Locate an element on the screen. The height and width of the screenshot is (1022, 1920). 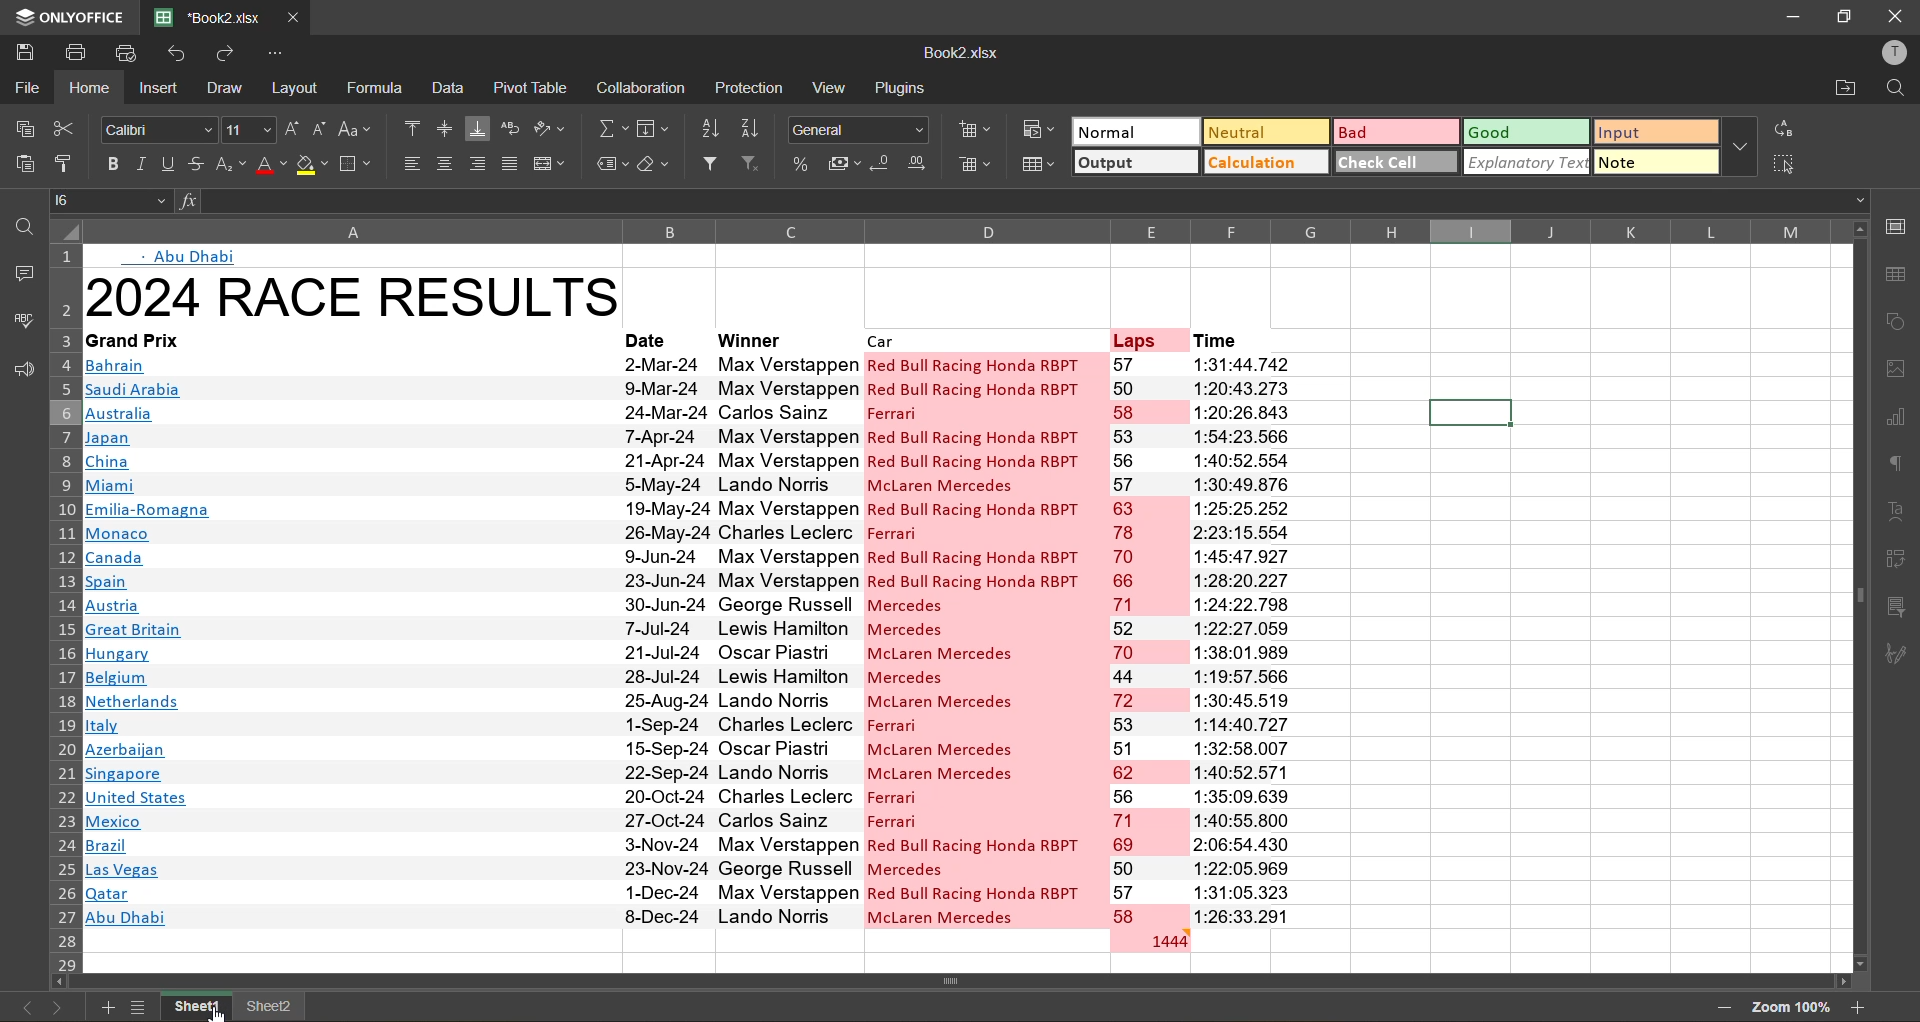
charts is located at coordinates (1901, 421).